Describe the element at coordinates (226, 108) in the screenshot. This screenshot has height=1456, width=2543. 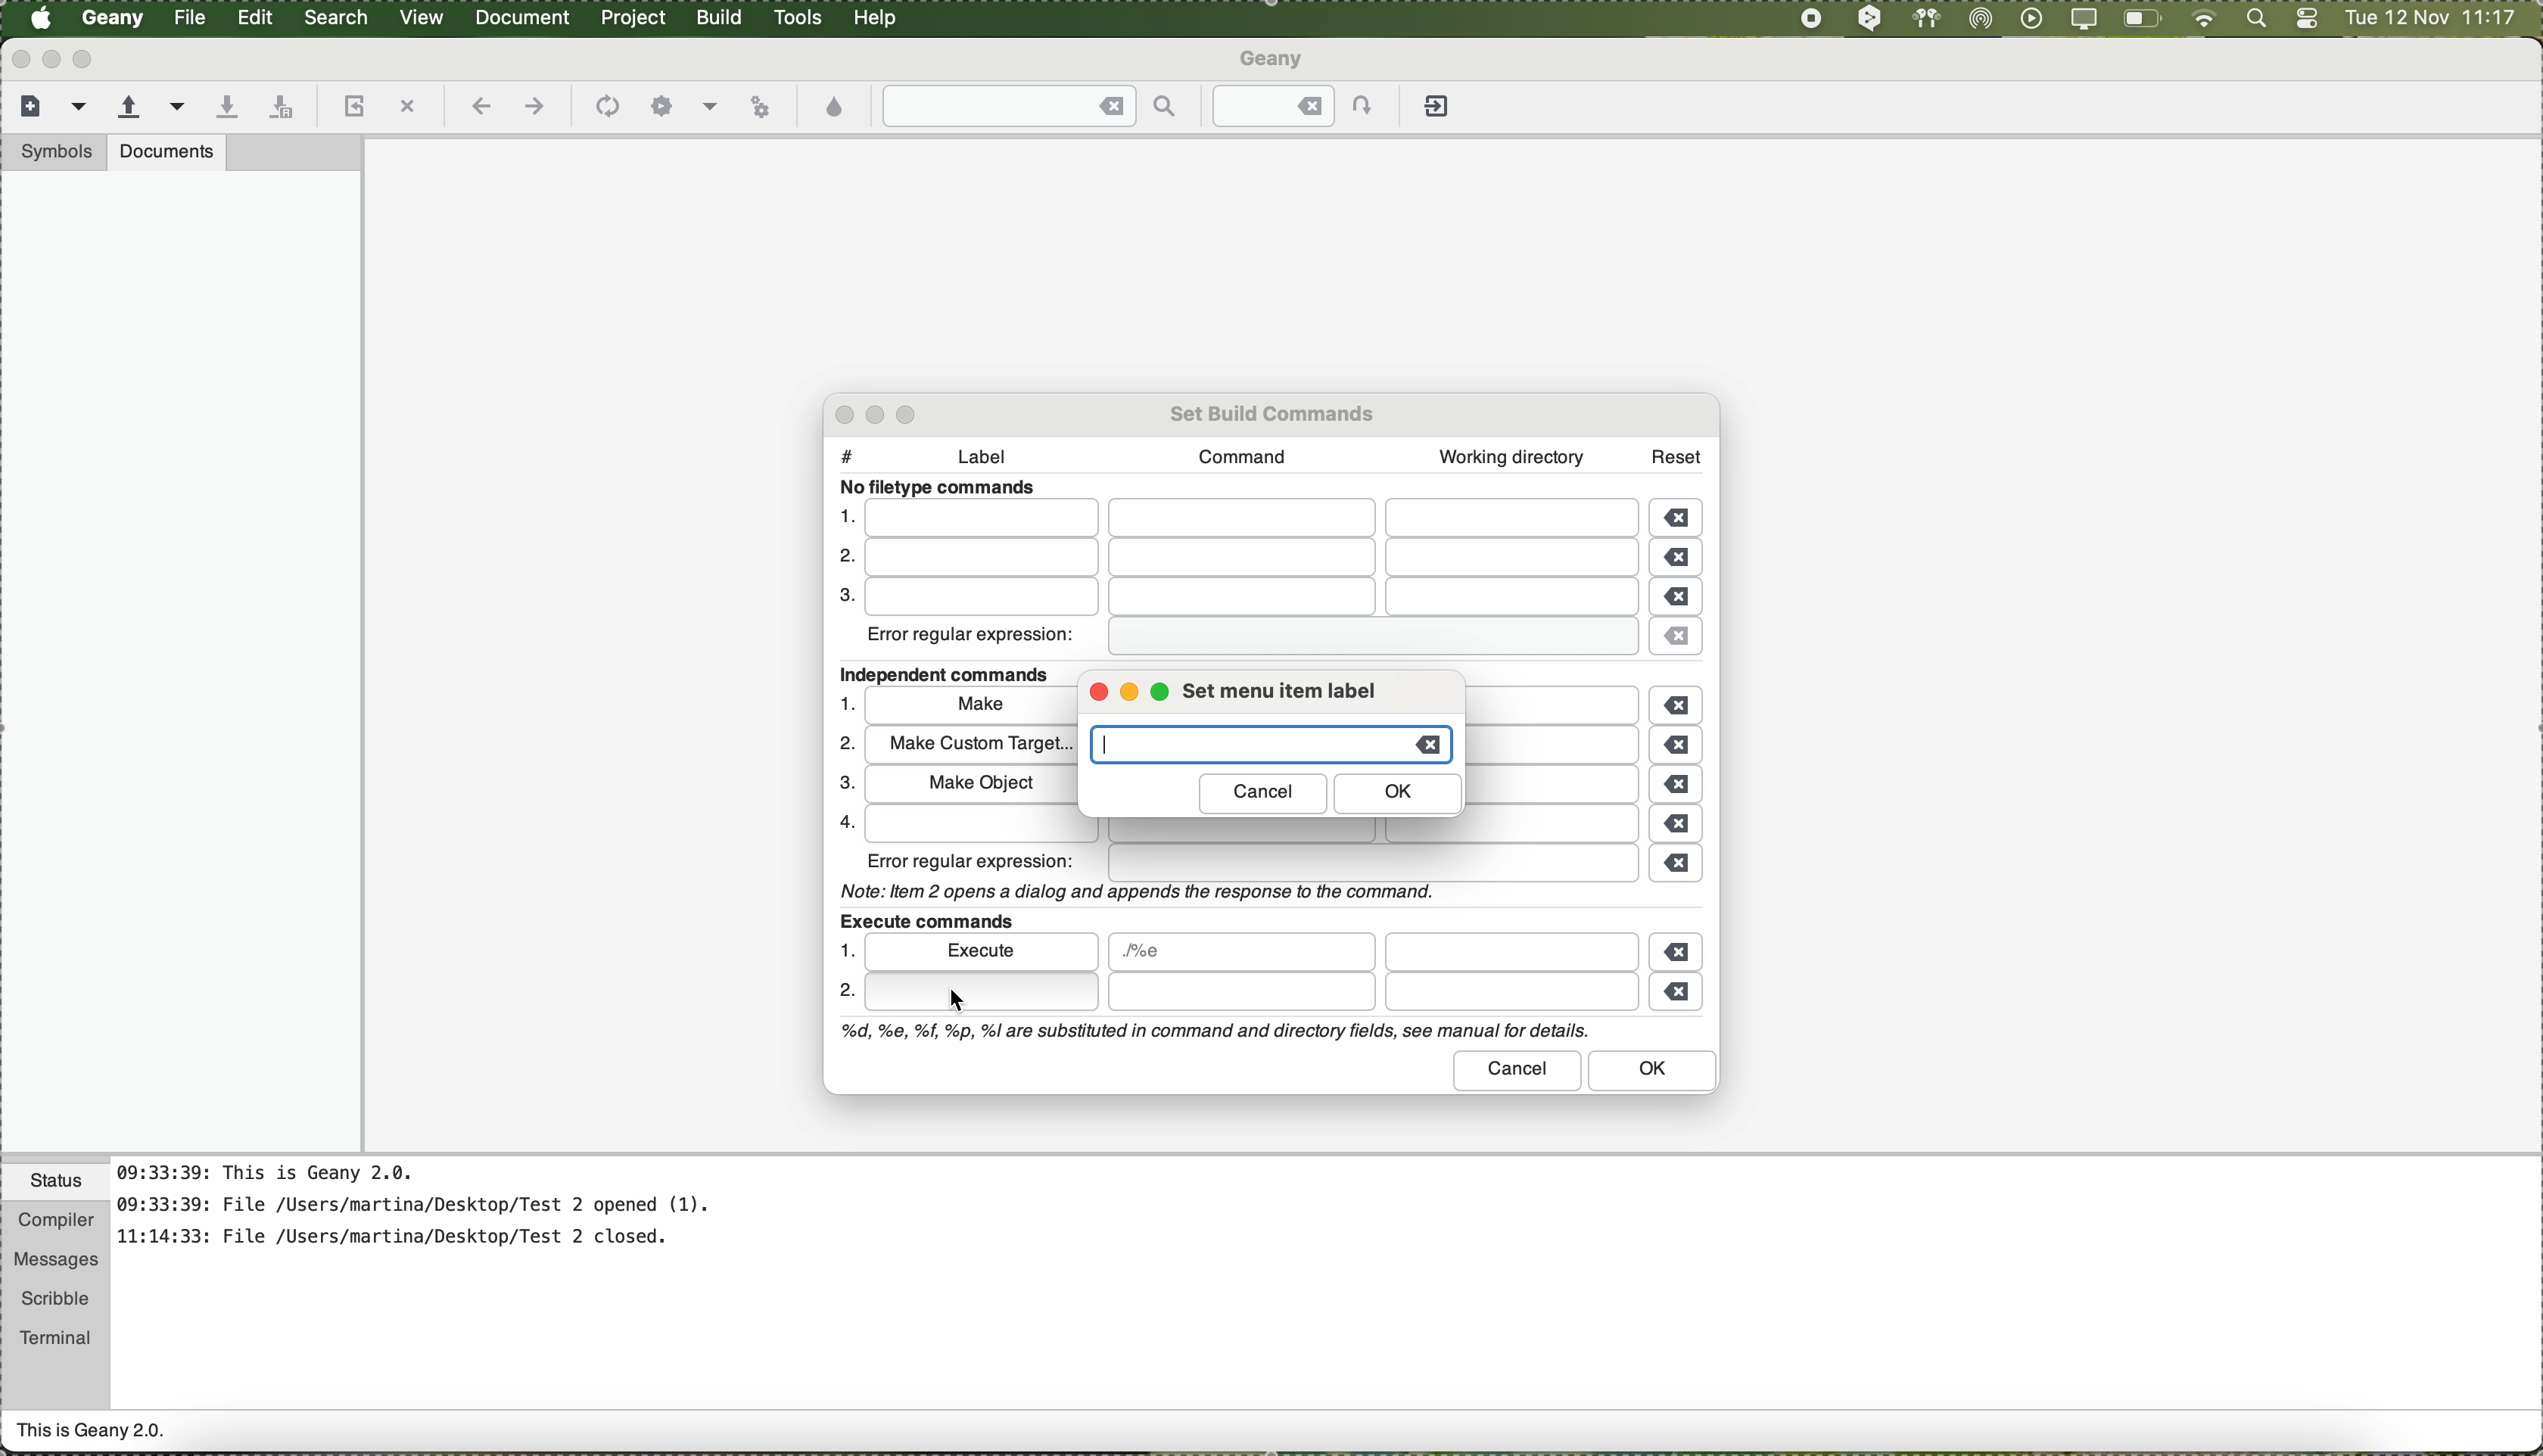
I see `save the current file` at that location.